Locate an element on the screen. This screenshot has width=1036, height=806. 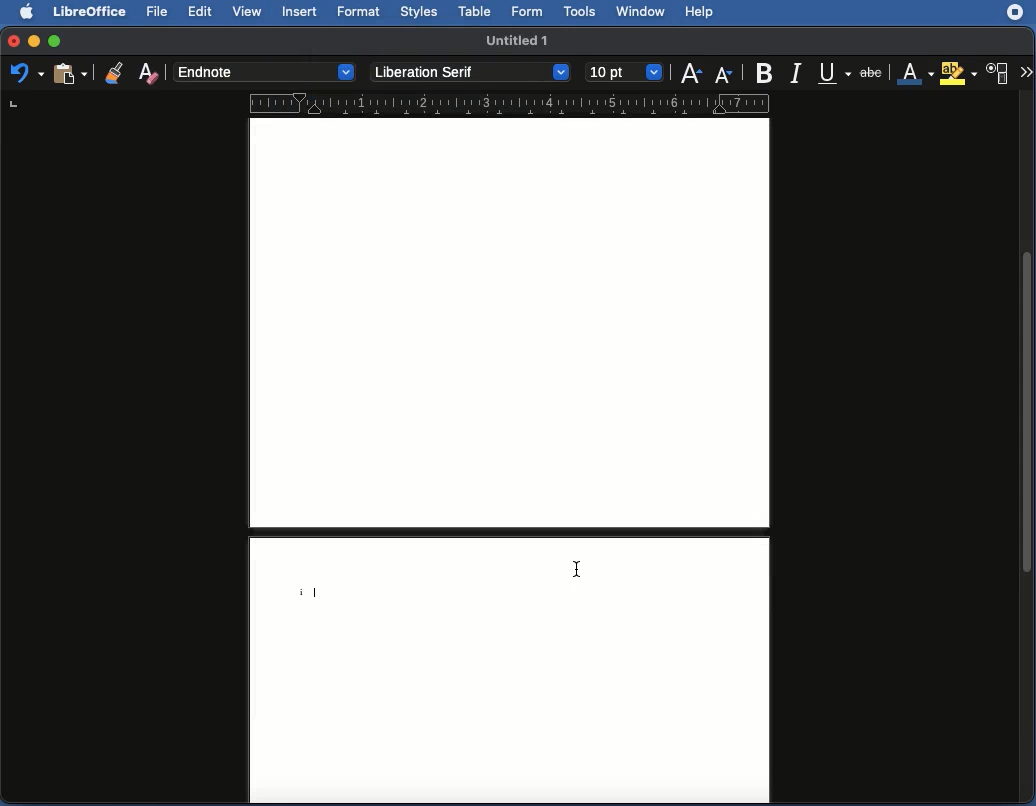
Table is located at coordinates (476, 12).